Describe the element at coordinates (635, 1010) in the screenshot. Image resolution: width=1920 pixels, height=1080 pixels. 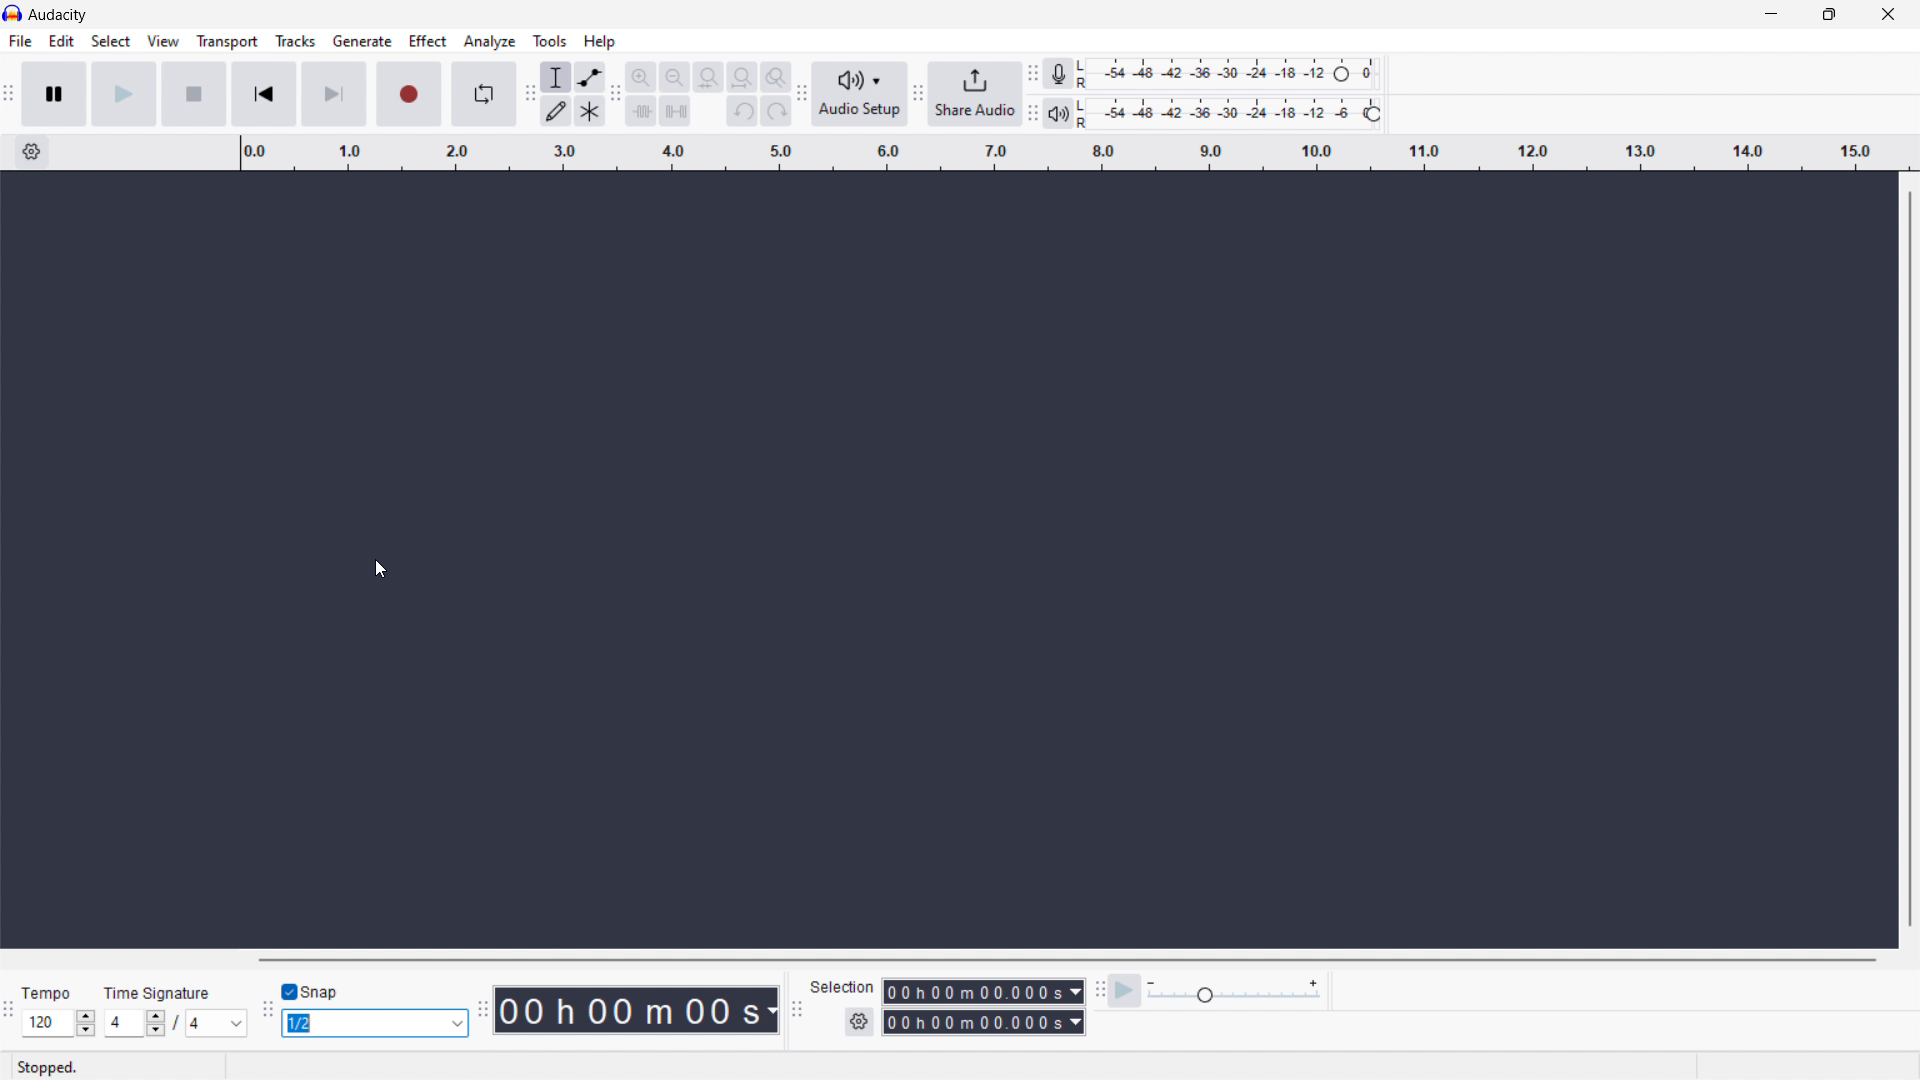
I see `time` at that location.